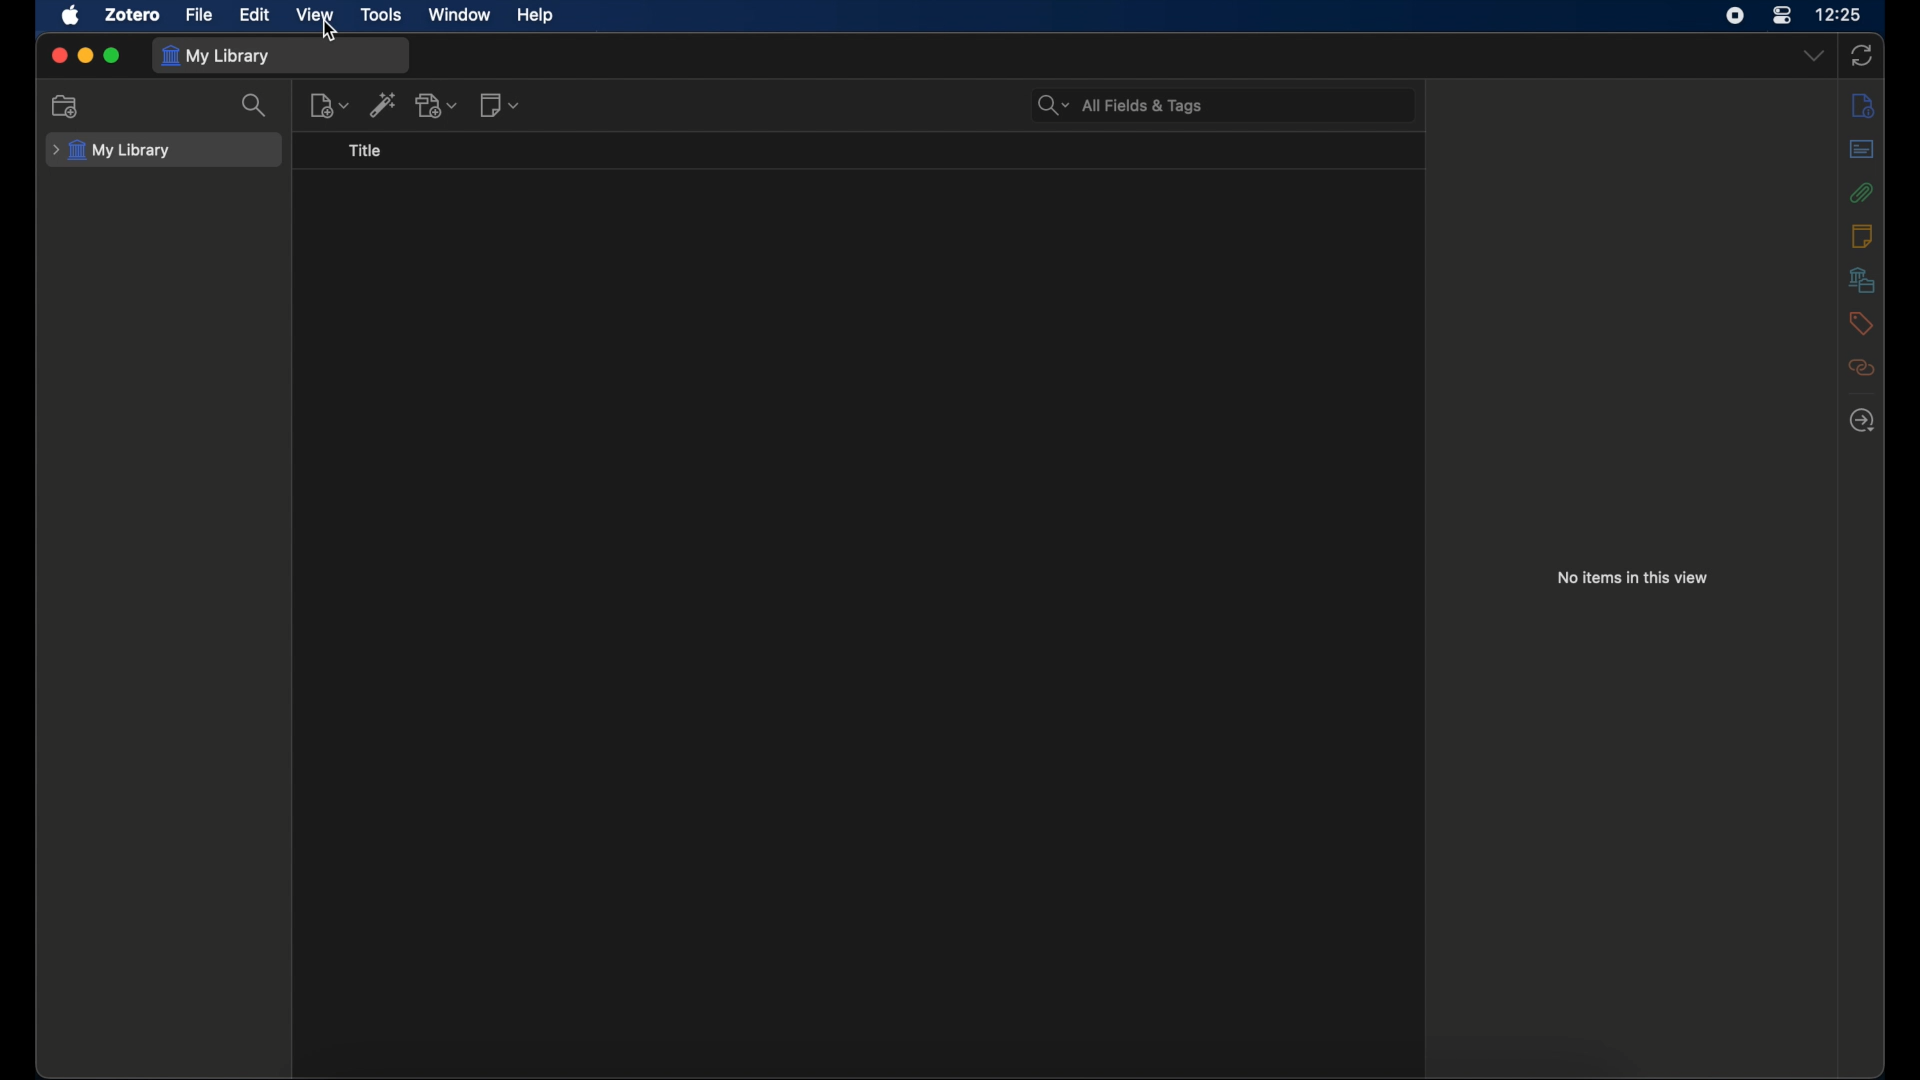  I want to click on my library, so click(218, 56).